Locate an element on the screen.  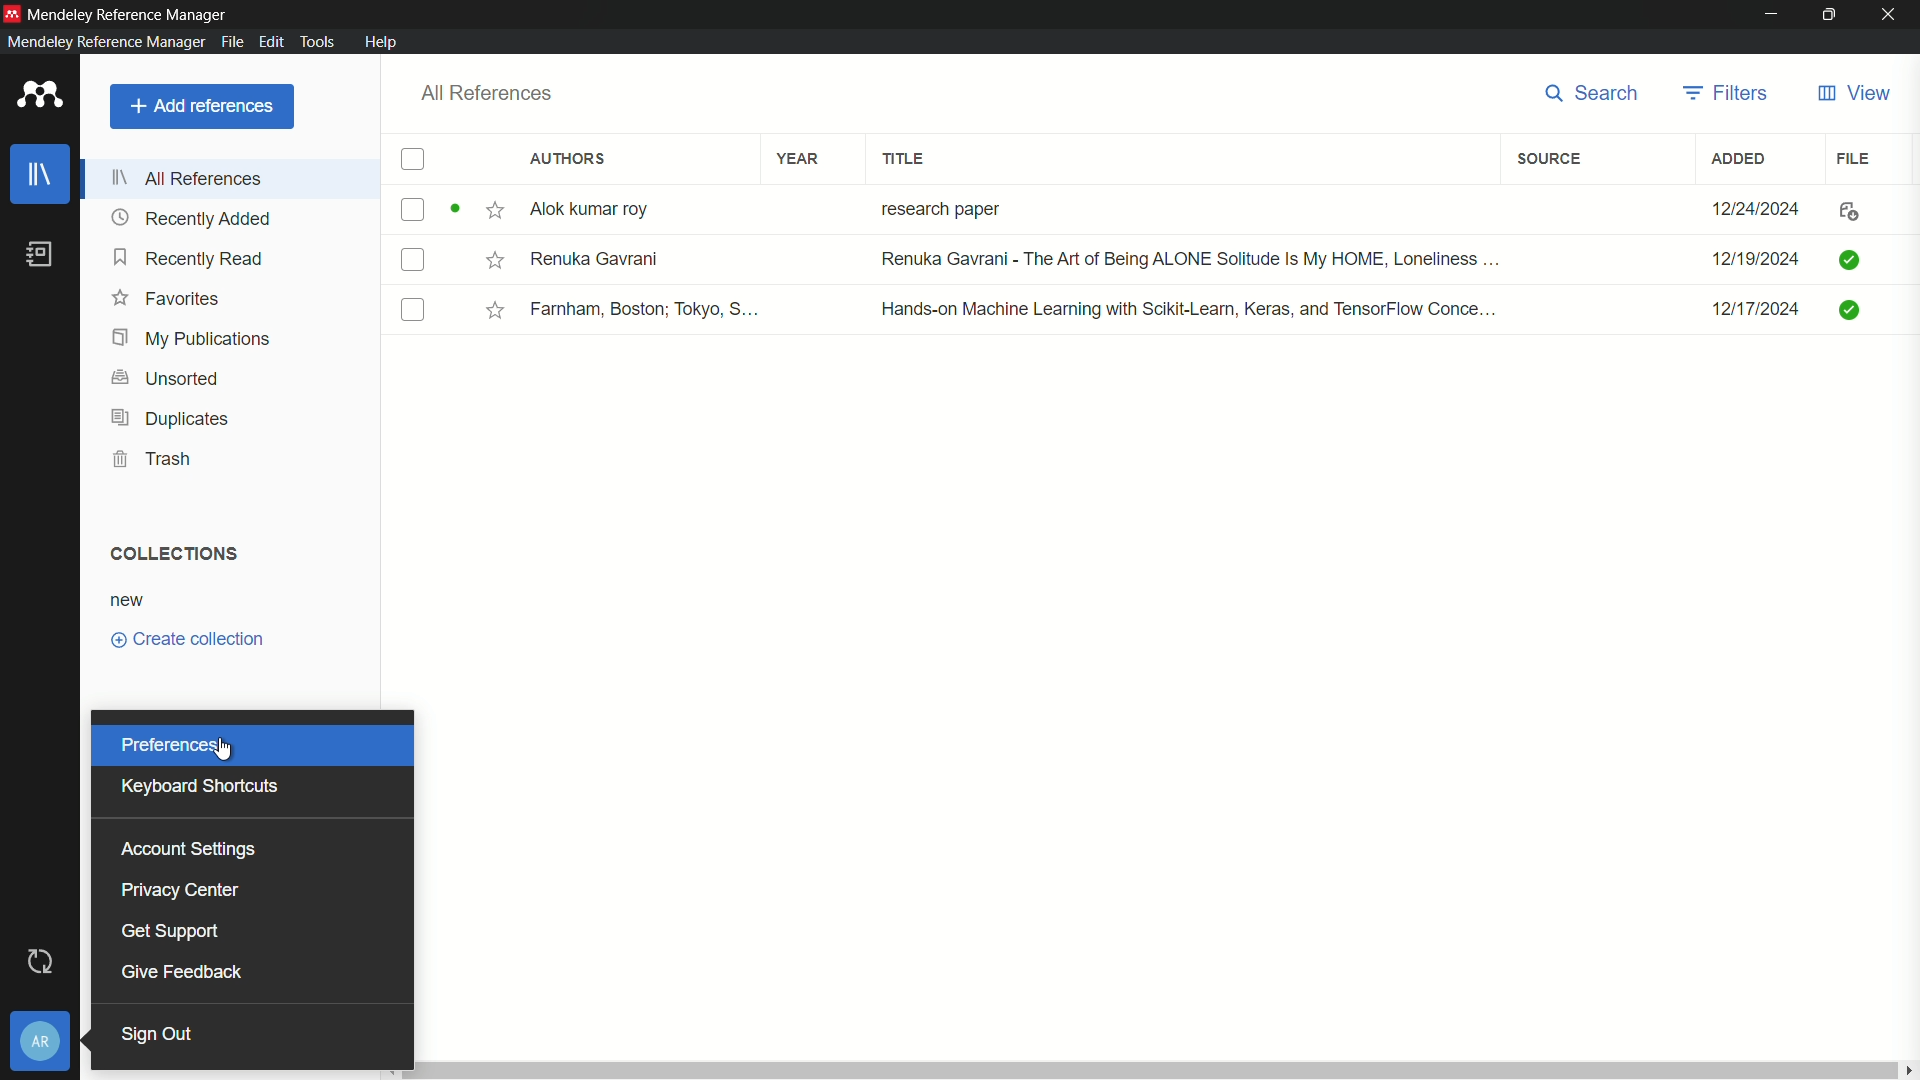
favorites is located at coordinates (170, 299).